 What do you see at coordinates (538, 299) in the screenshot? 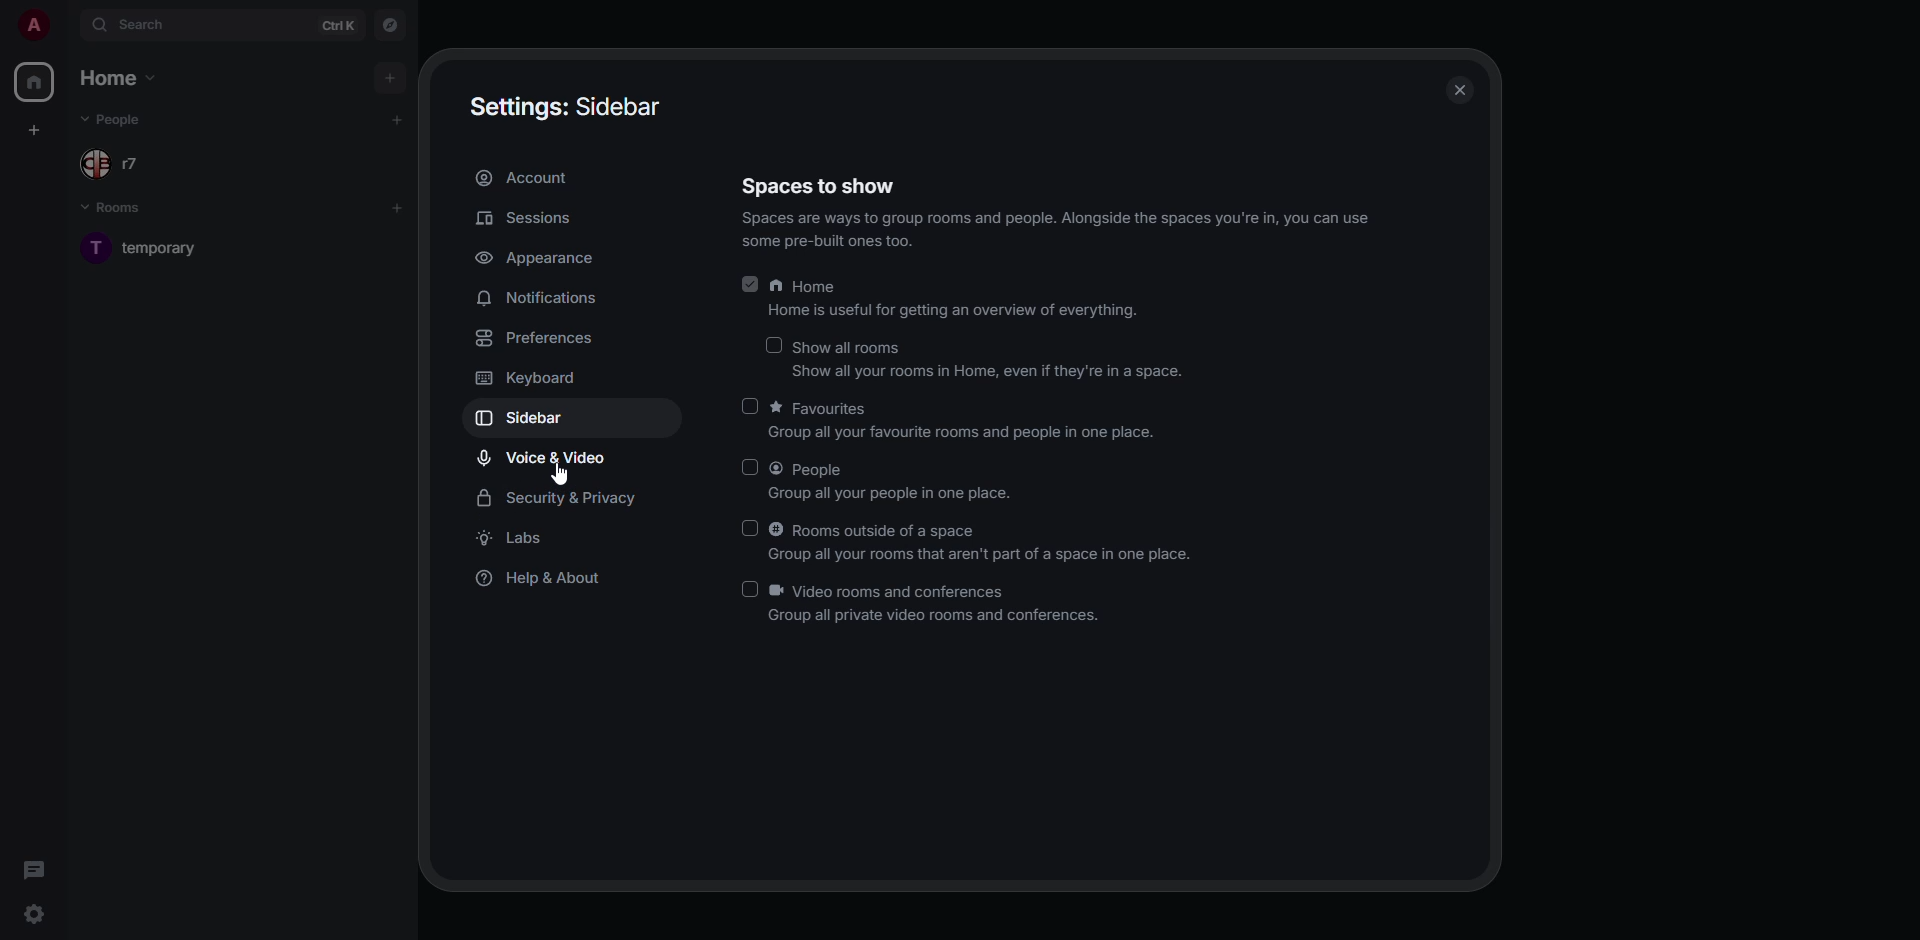
I see `notifications` at bounding box center [538, 299].